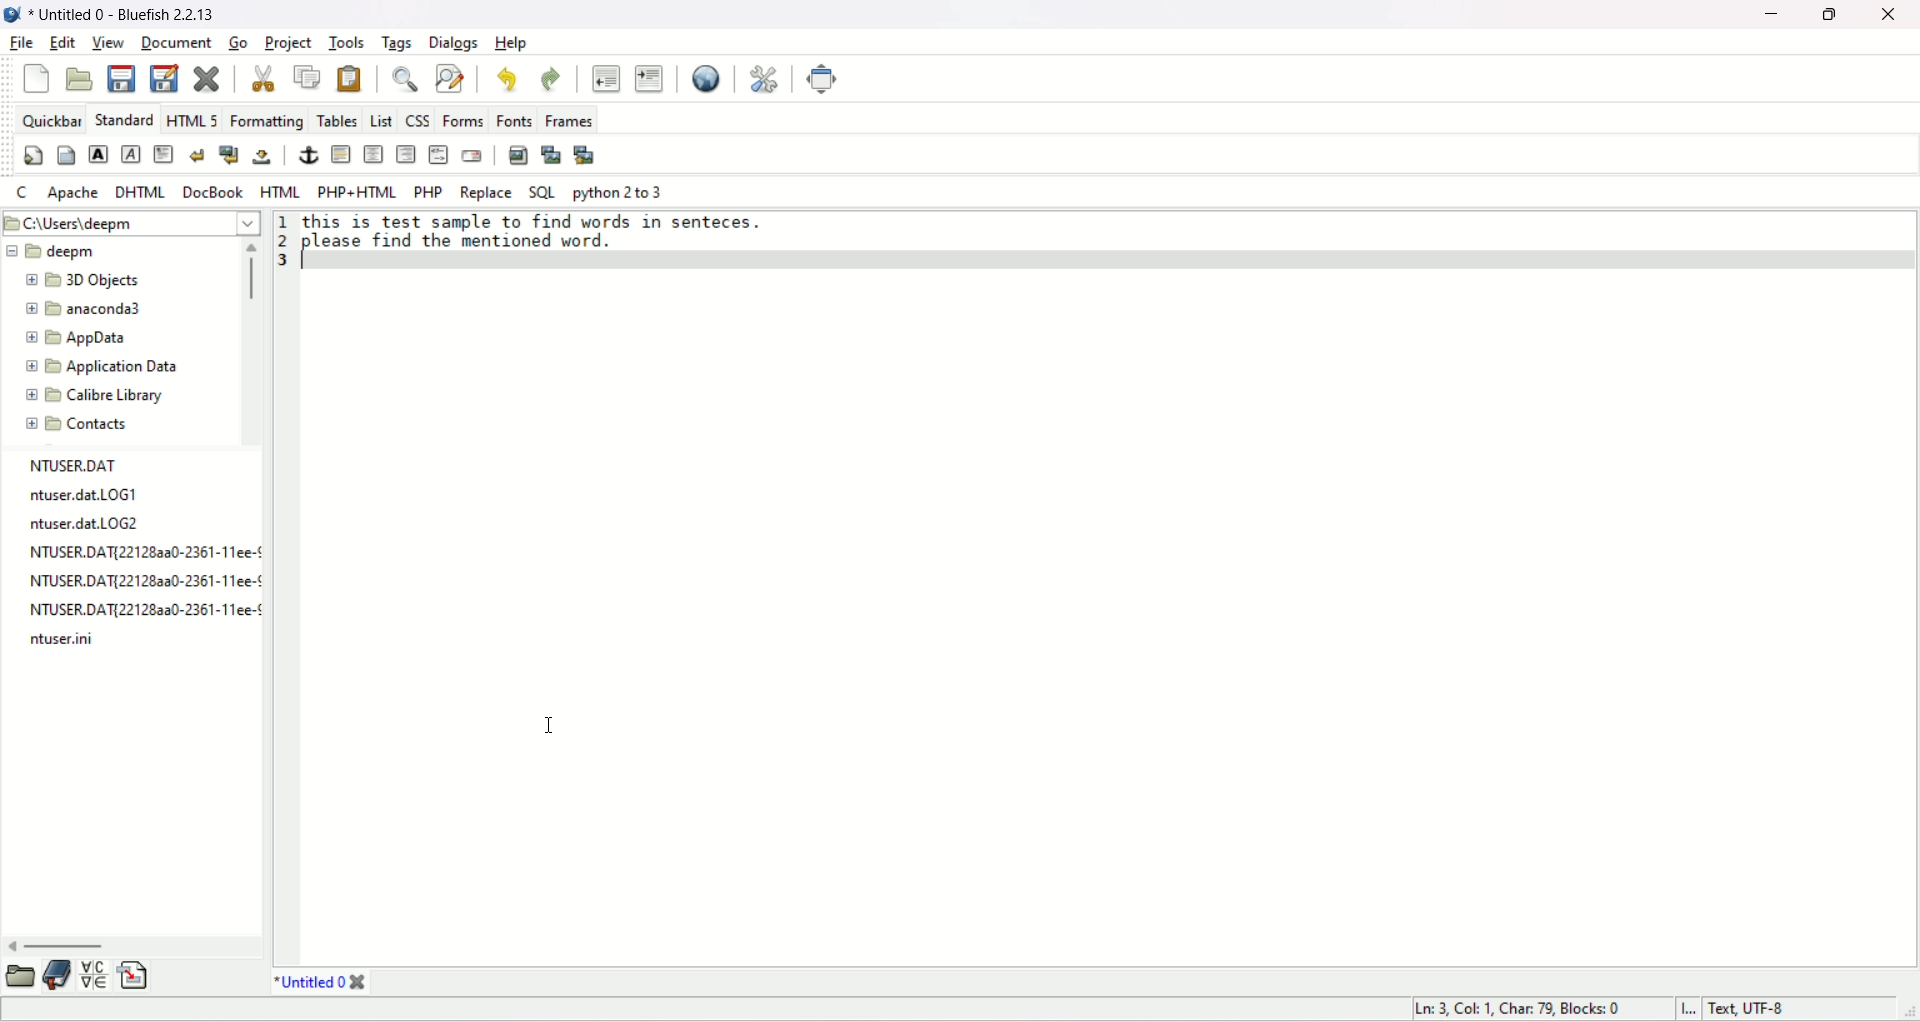 This screenshot has height=1022, width=1920. Describe the element at coordinates (428, 191) in the screenshot. I see `PHP` at that location.